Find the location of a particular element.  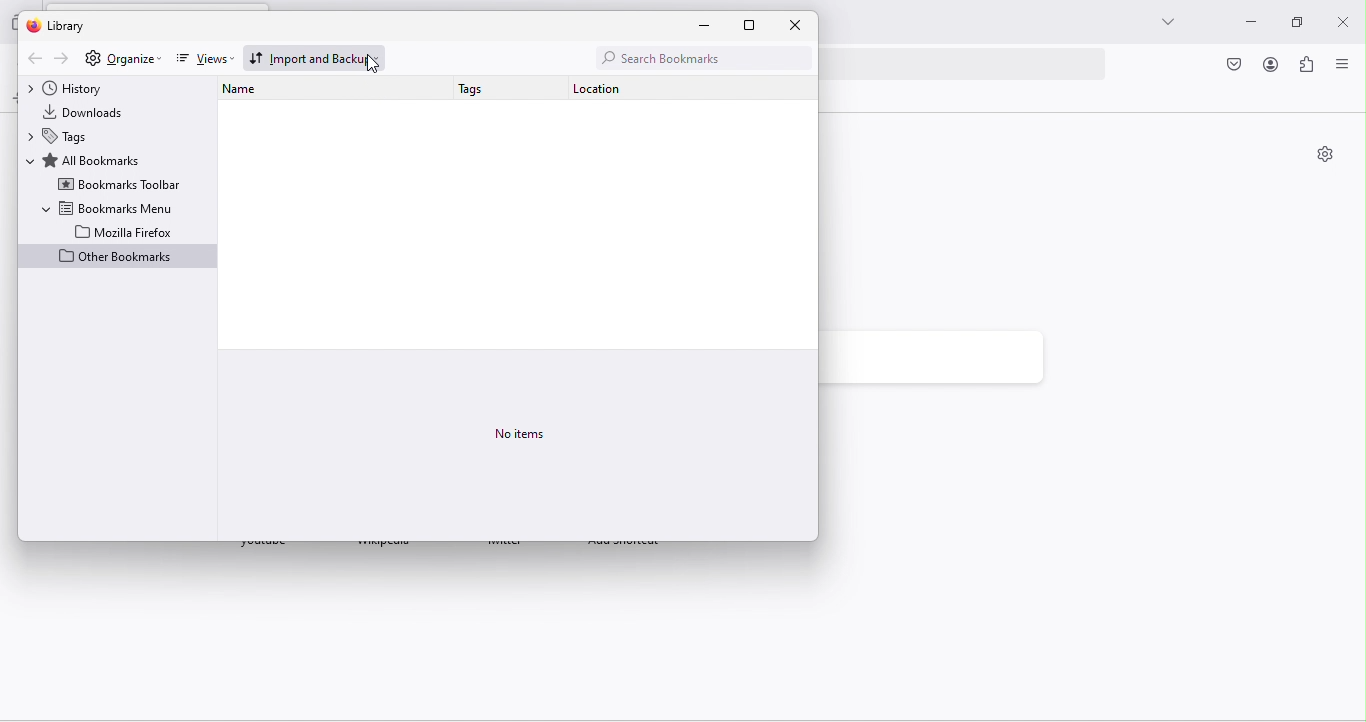

downloads is located at coordinates (94, 111).